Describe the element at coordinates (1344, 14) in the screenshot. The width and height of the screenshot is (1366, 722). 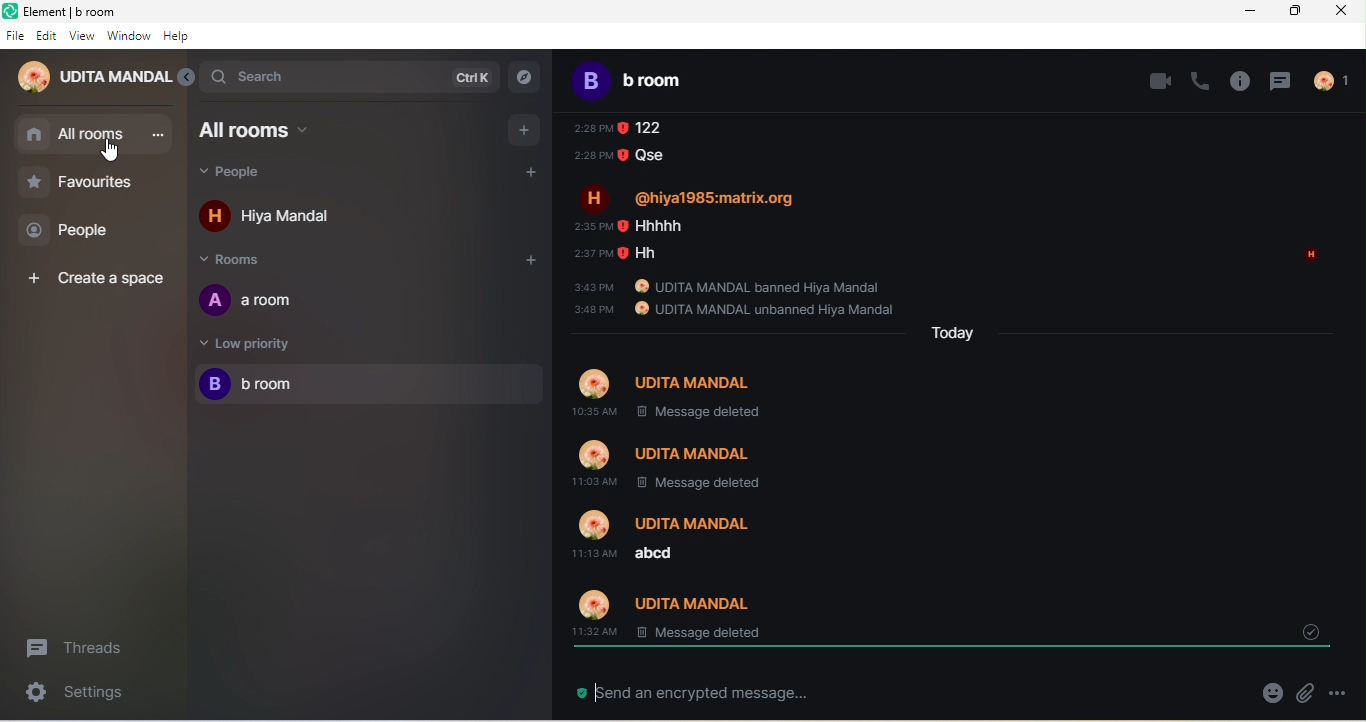
I see `close` at that location.